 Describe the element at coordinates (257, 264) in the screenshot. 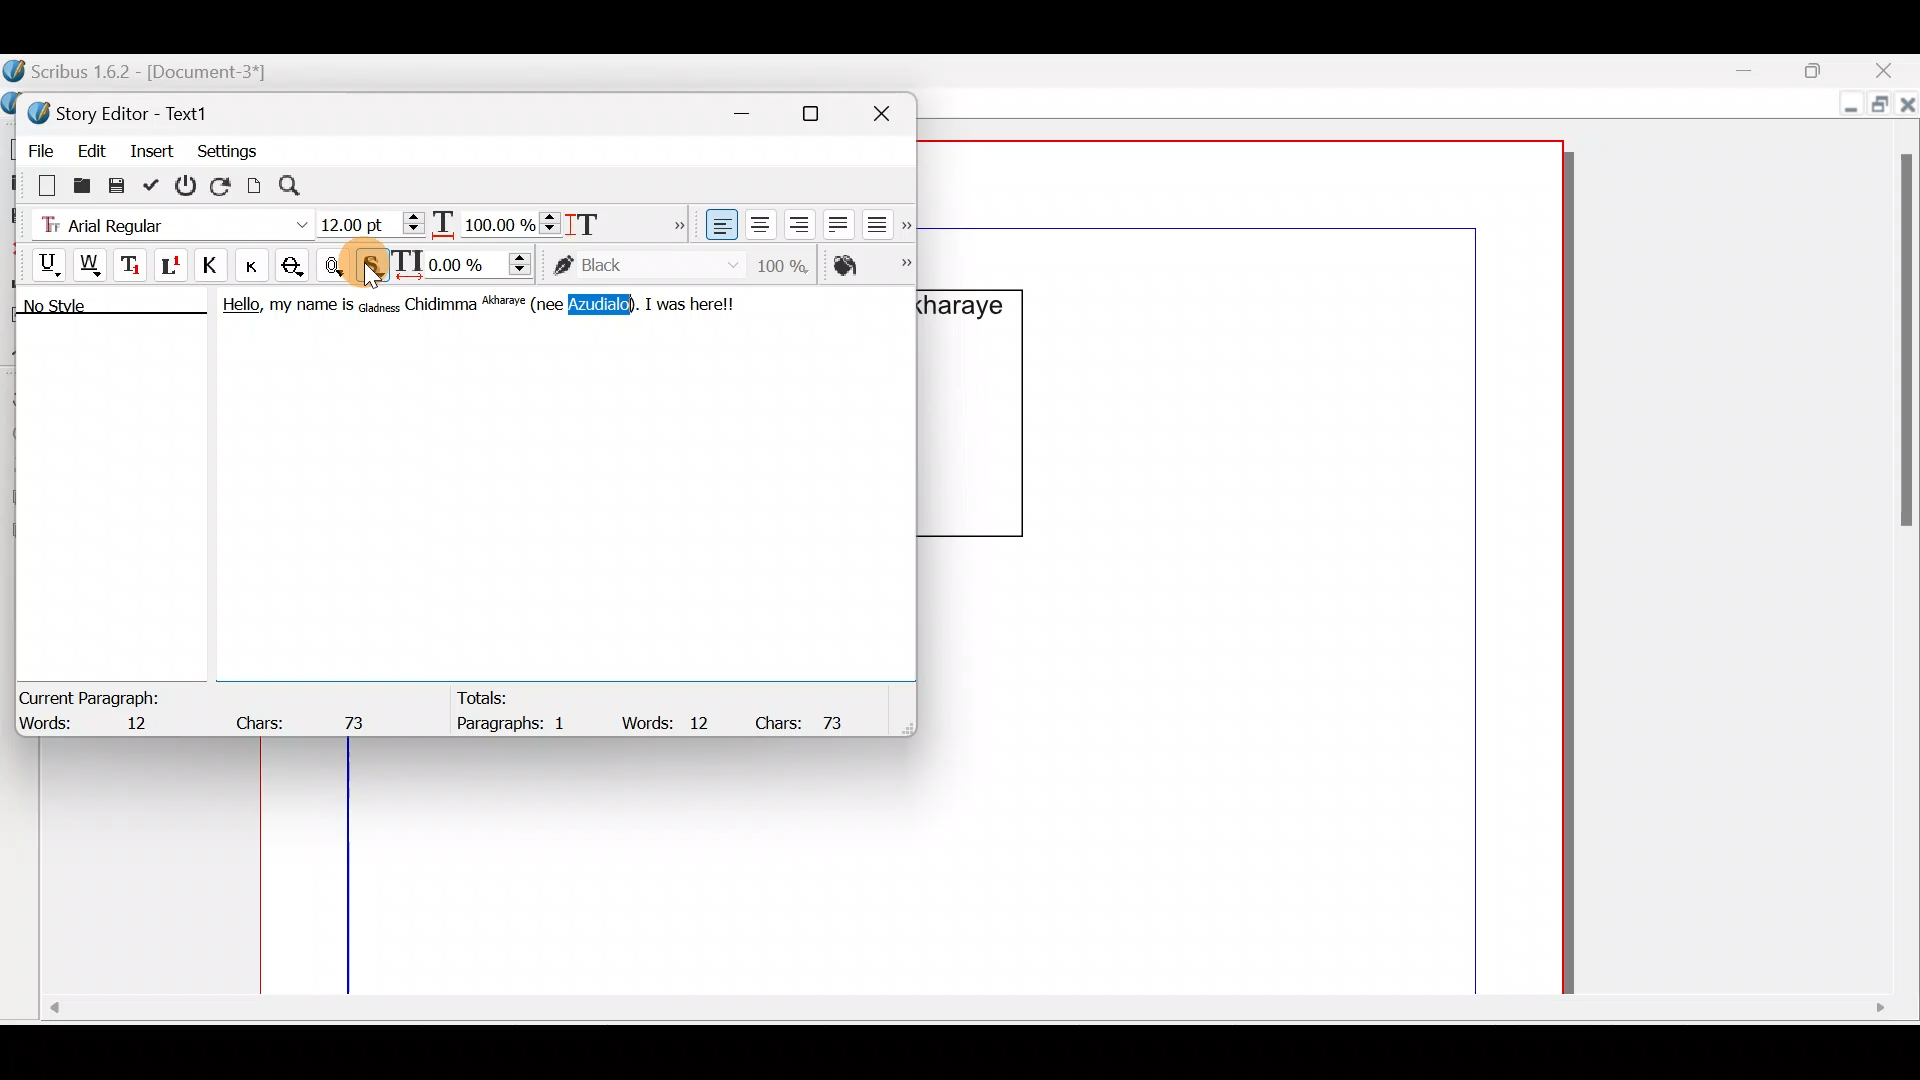

I see `Small caps` at that location.